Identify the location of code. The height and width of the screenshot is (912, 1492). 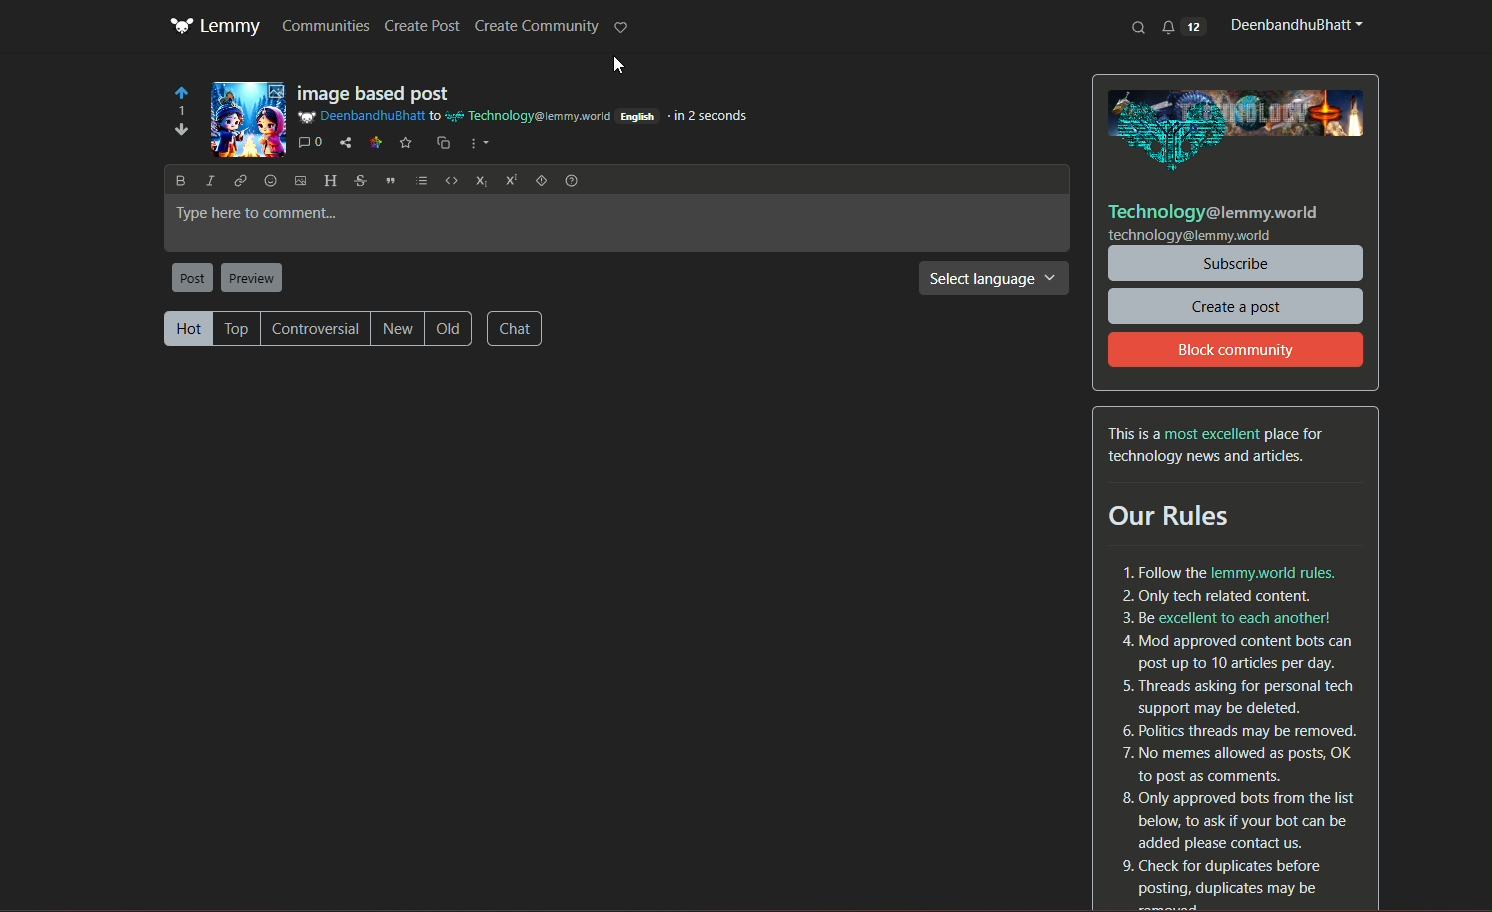
(448, 179).